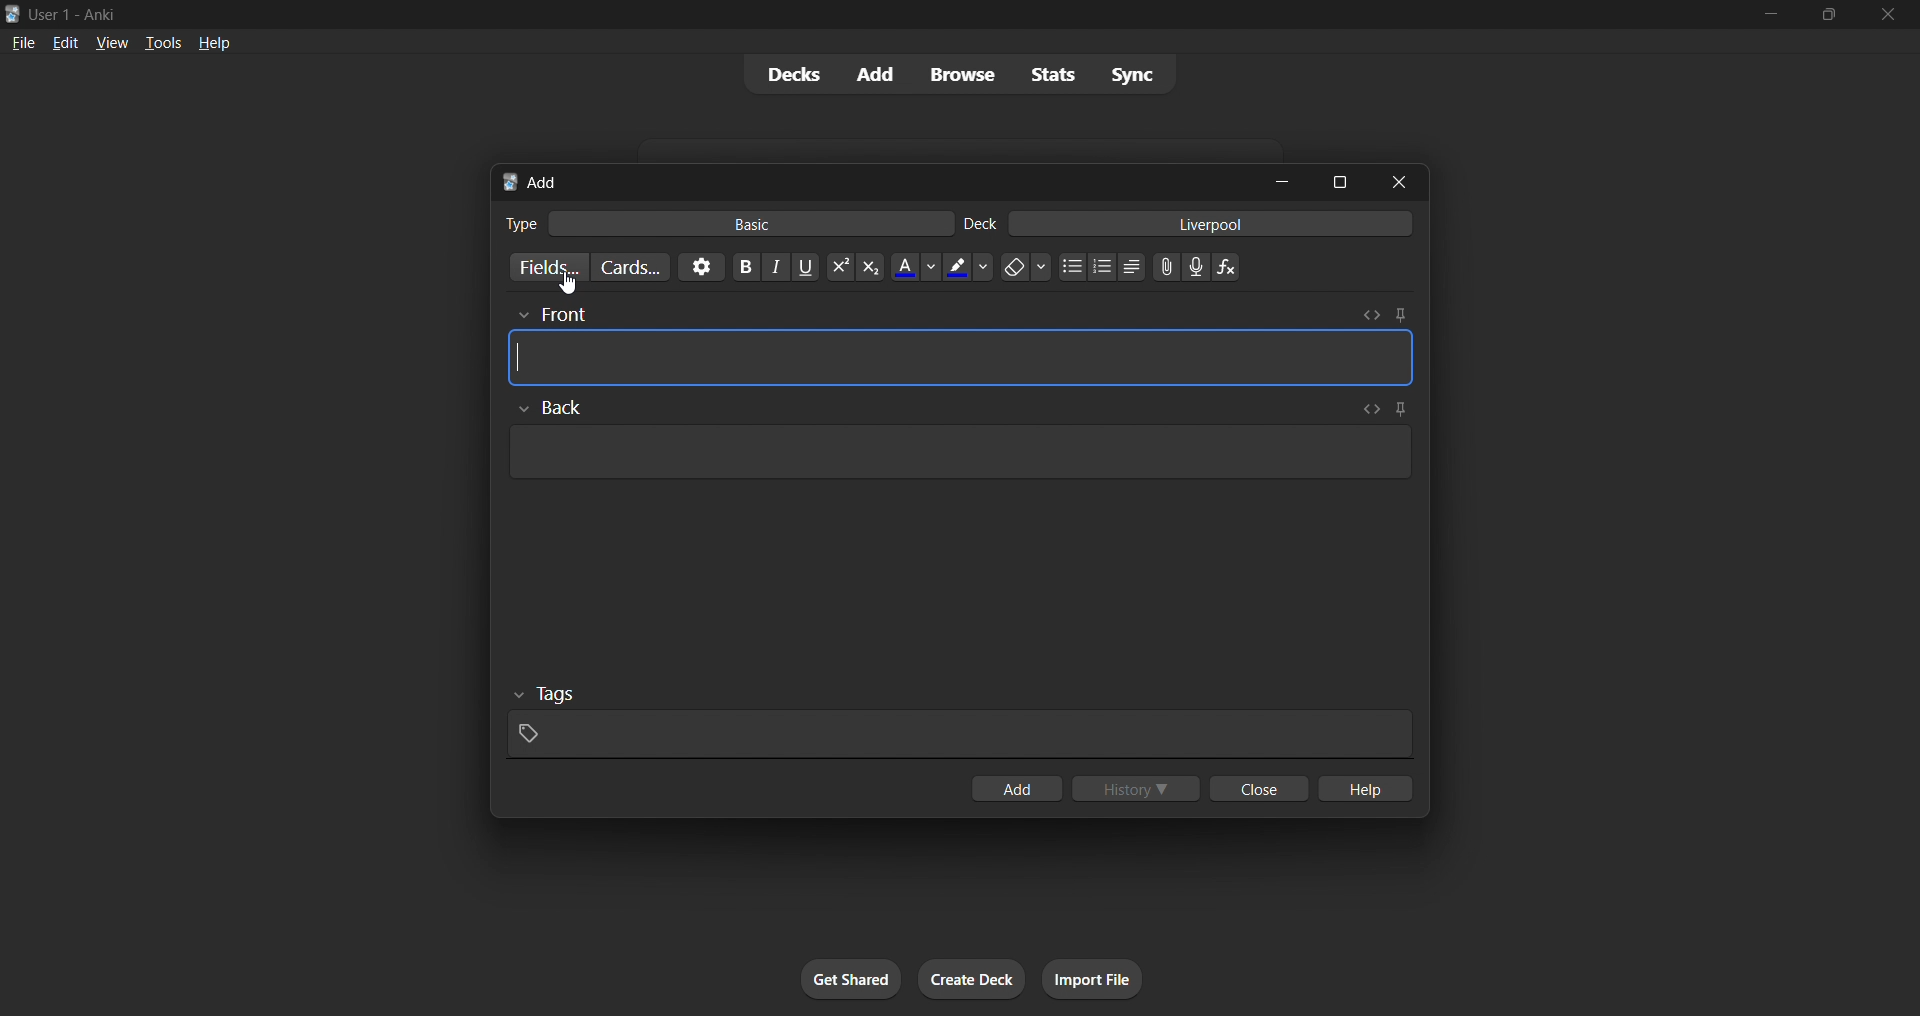 This screenshot has height=1016, width=1920. What do you see at coordinates (1027, 267) in the screenshot?
I see `Remove formatting options` at bounding box center [1027, 267].